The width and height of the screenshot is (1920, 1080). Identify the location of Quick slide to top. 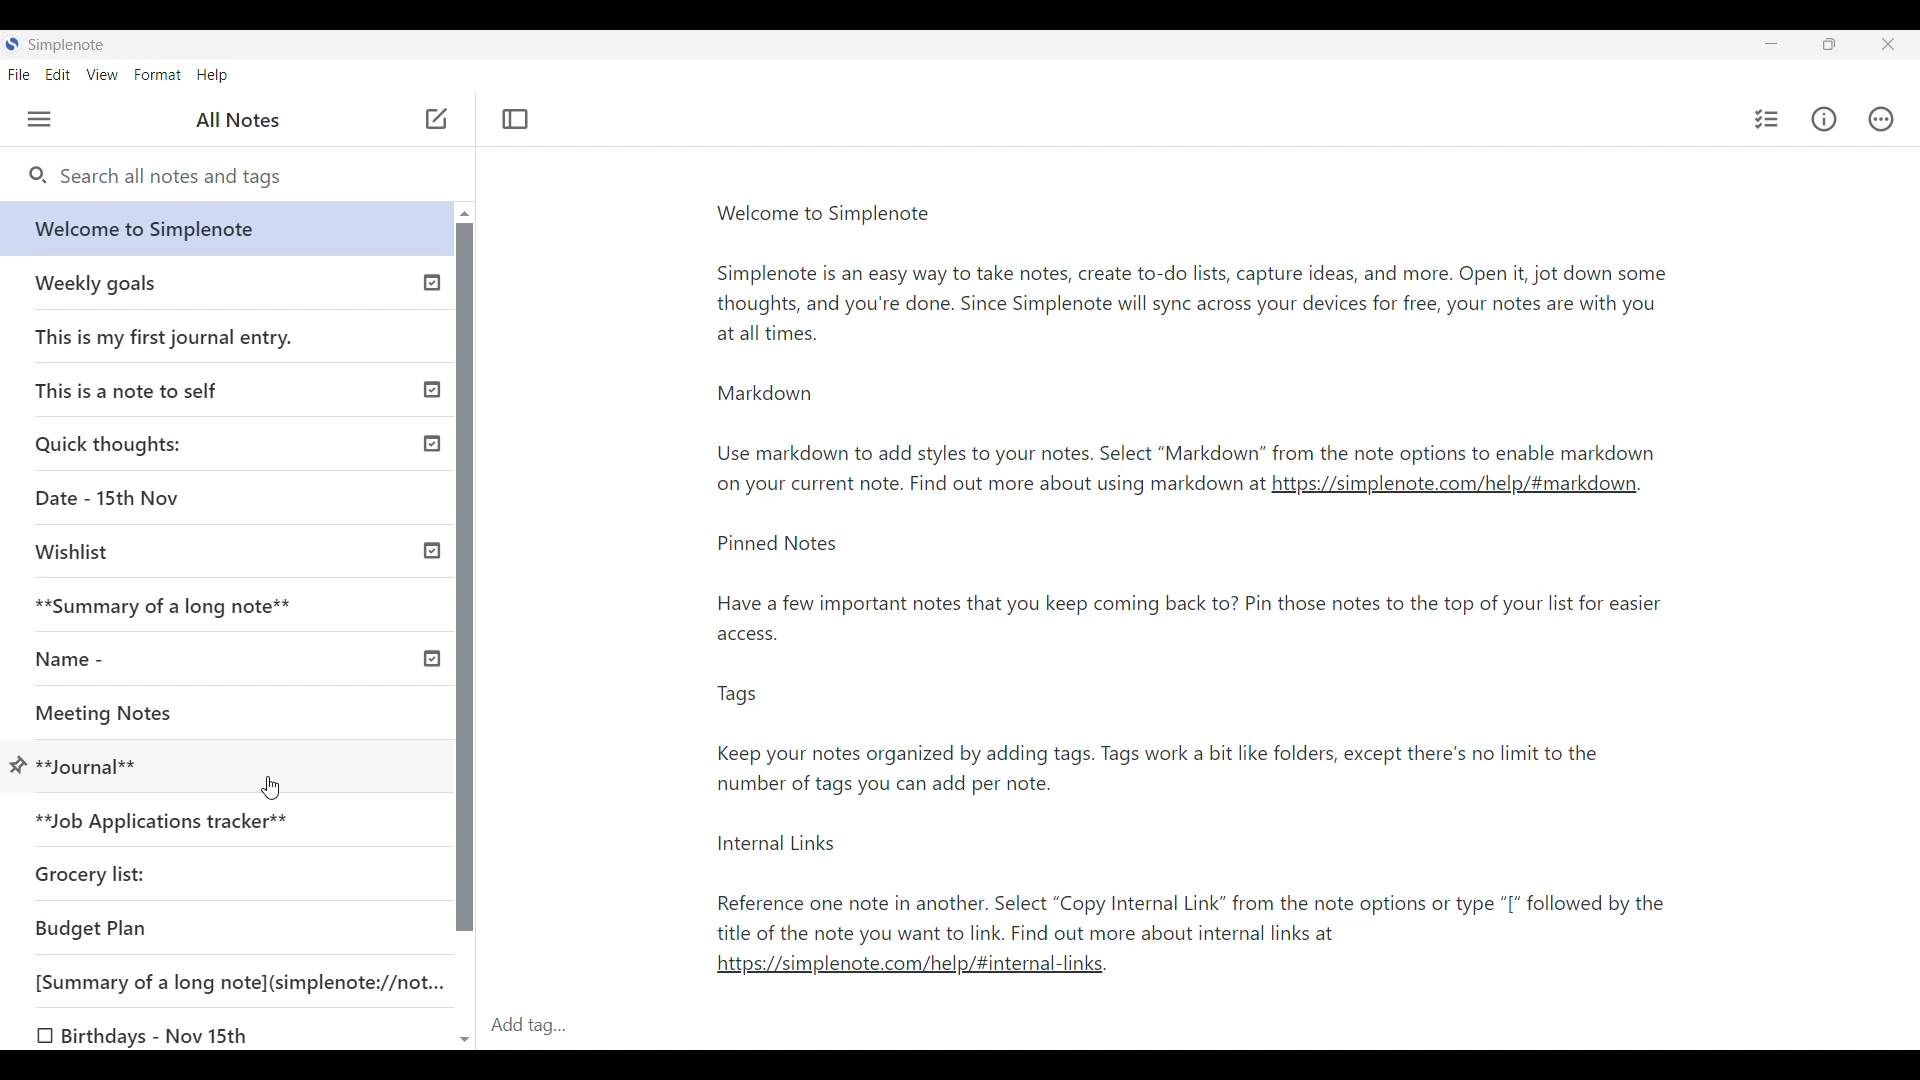
(465, 214).